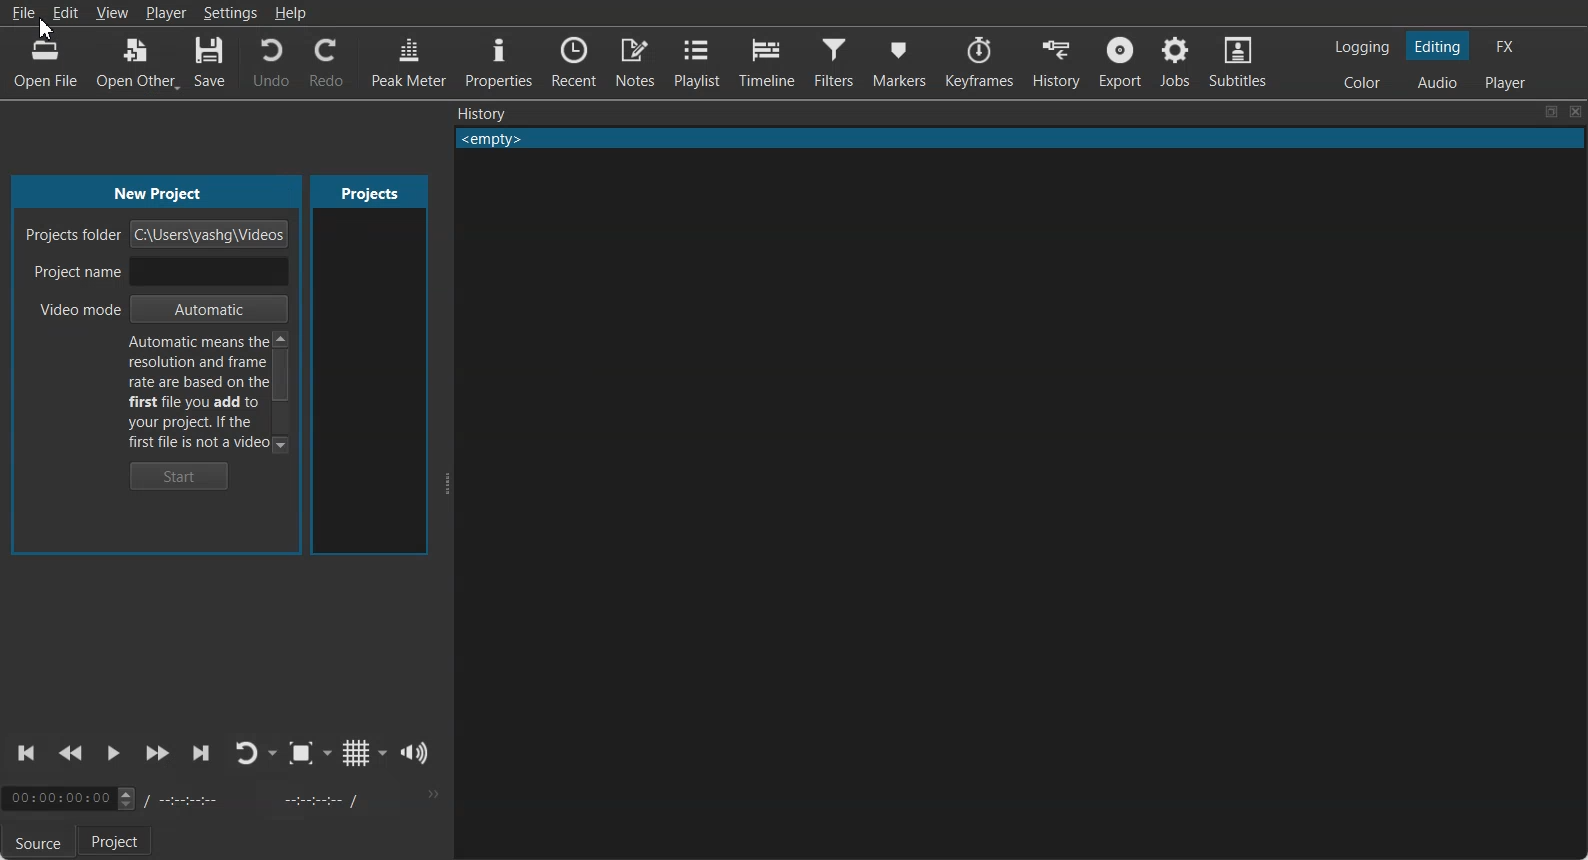 This screenshot has width=1588, height=860. What do you see at coordinates (1362, 83) in the screenshot?
I see `Switching to color Layout` at bounding box center [1362, 83].